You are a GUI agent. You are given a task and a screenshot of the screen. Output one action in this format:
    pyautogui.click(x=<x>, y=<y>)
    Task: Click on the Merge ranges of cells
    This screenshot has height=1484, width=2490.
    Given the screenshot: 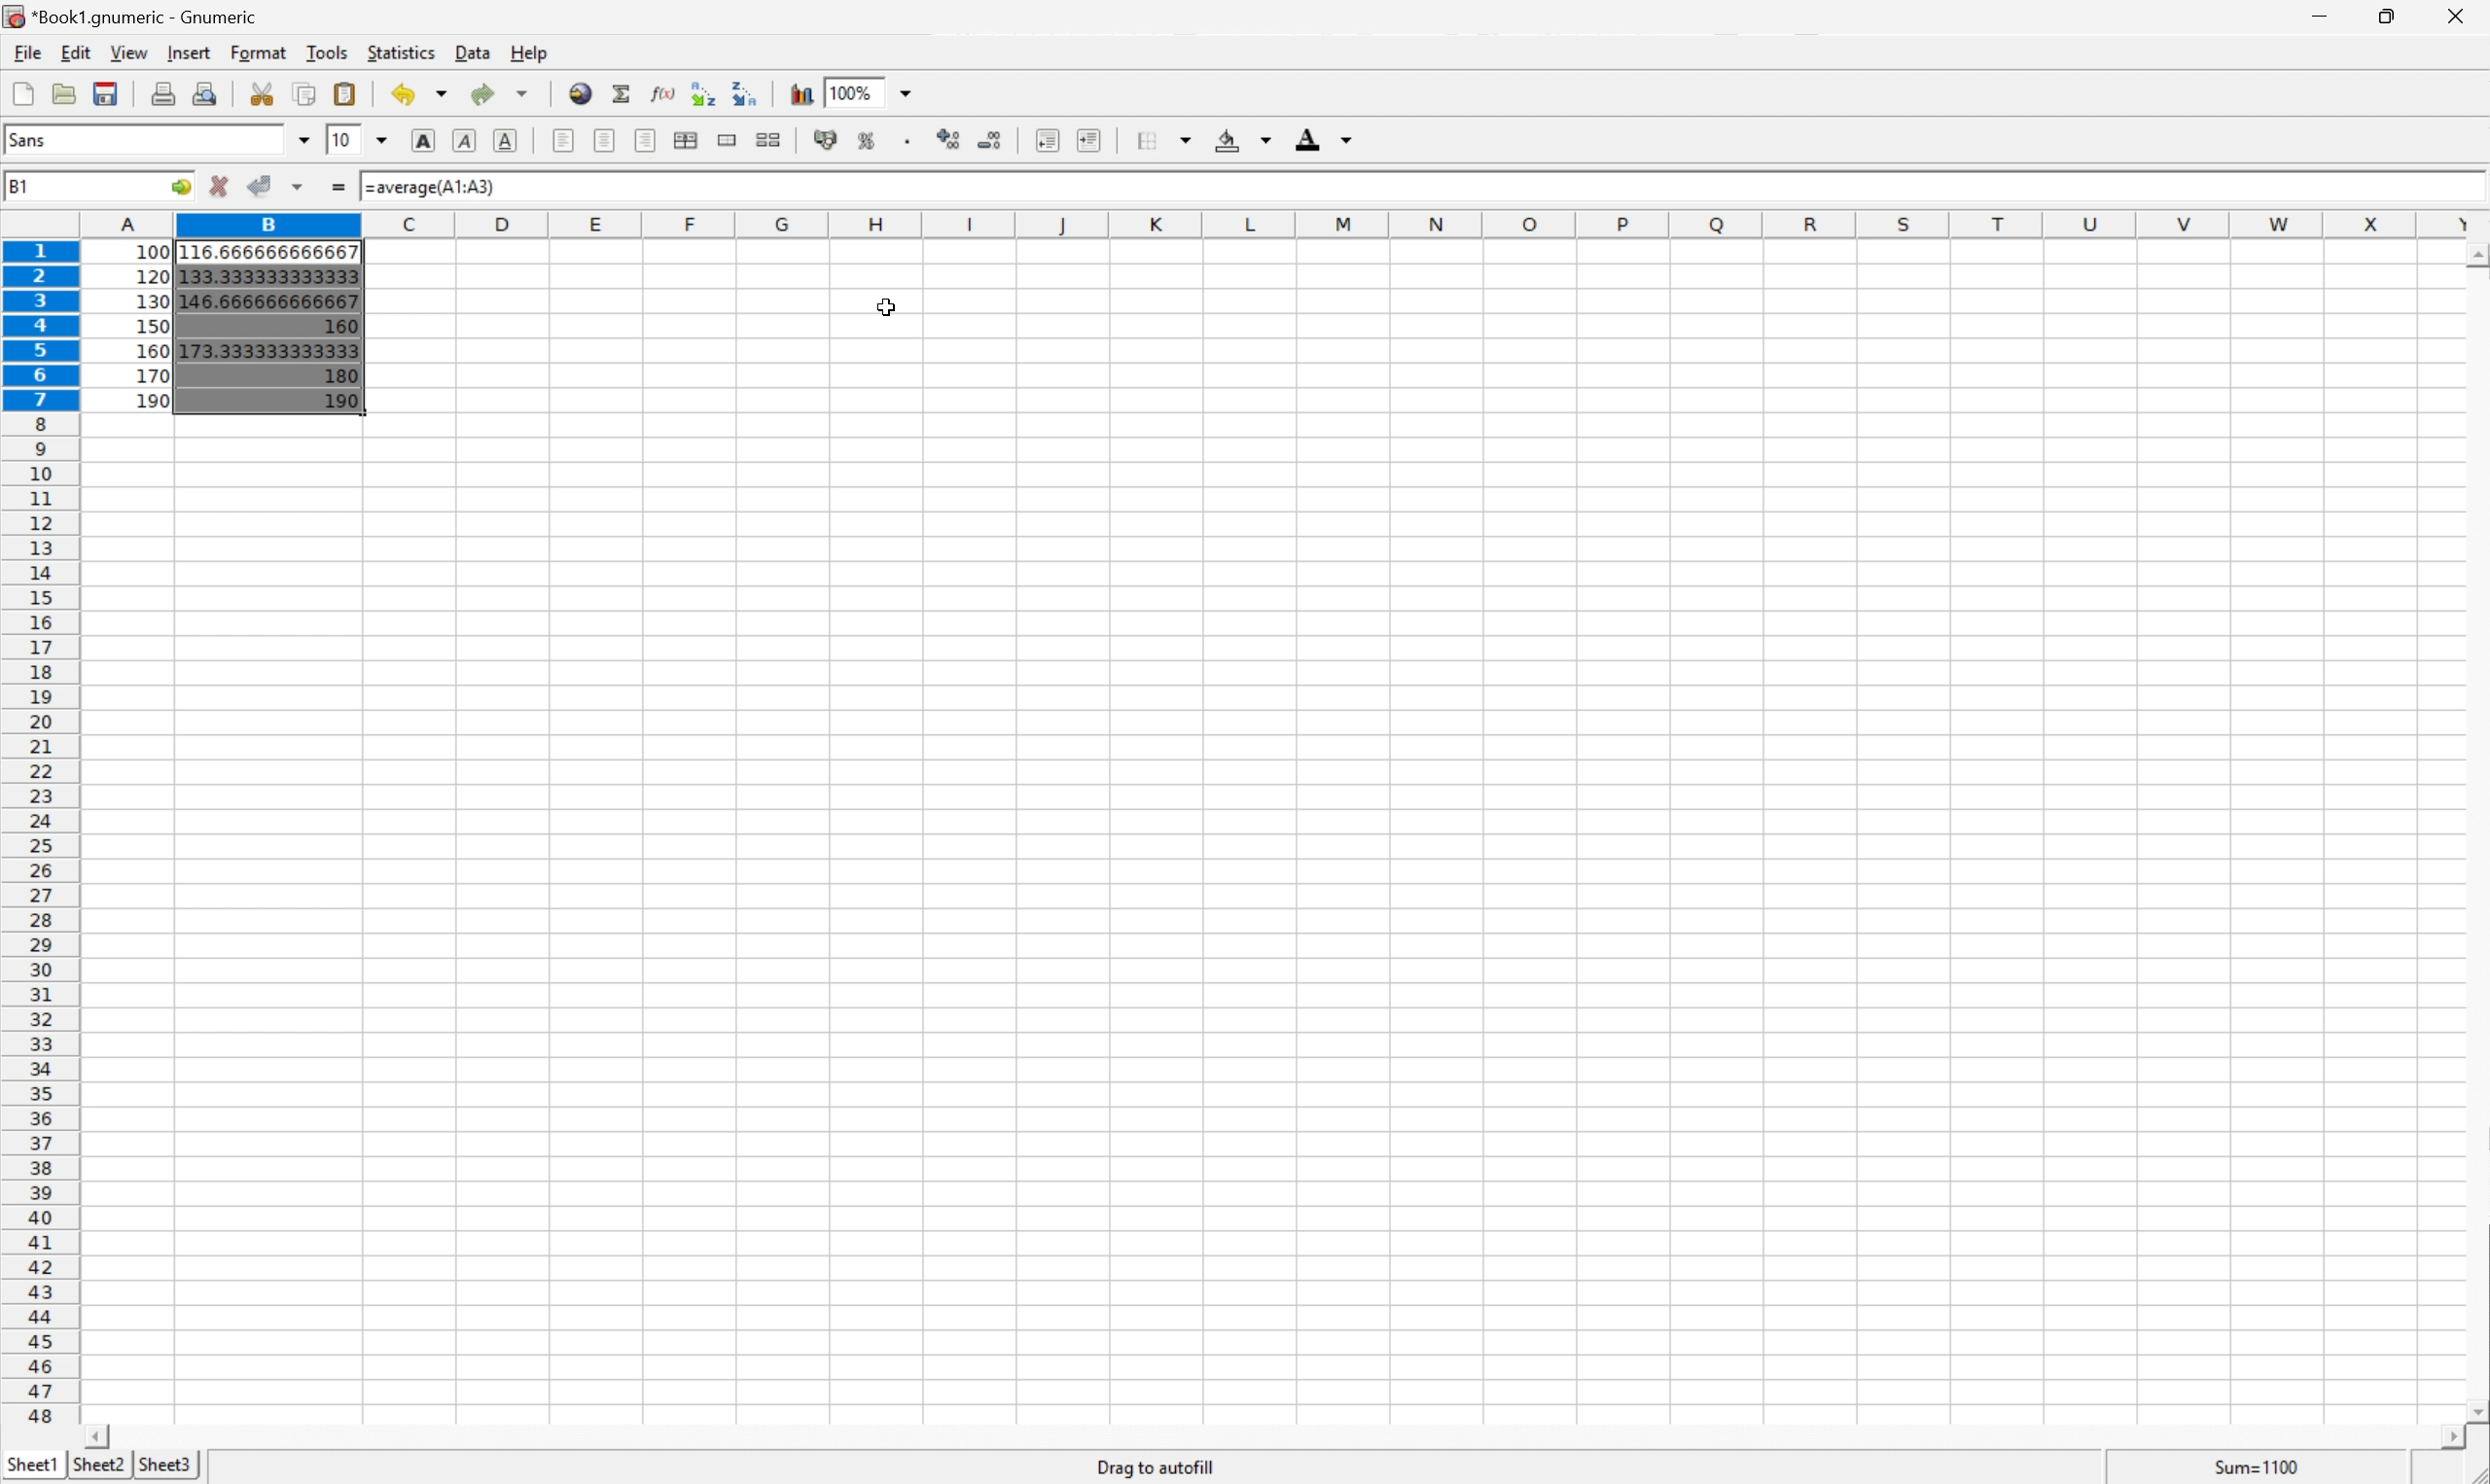 What is the action you would take?
    pyautogui.click(x=729, y=140)
    